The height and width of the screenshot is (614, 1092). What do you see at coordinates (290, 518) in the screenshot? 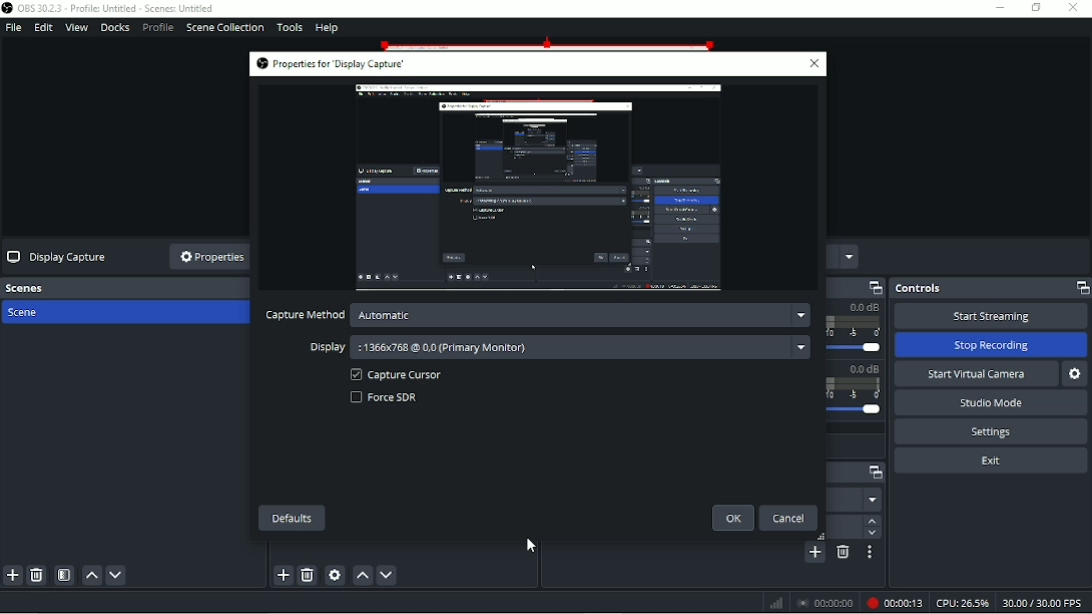
I see `Defaults` at bounding box center [290, 518].